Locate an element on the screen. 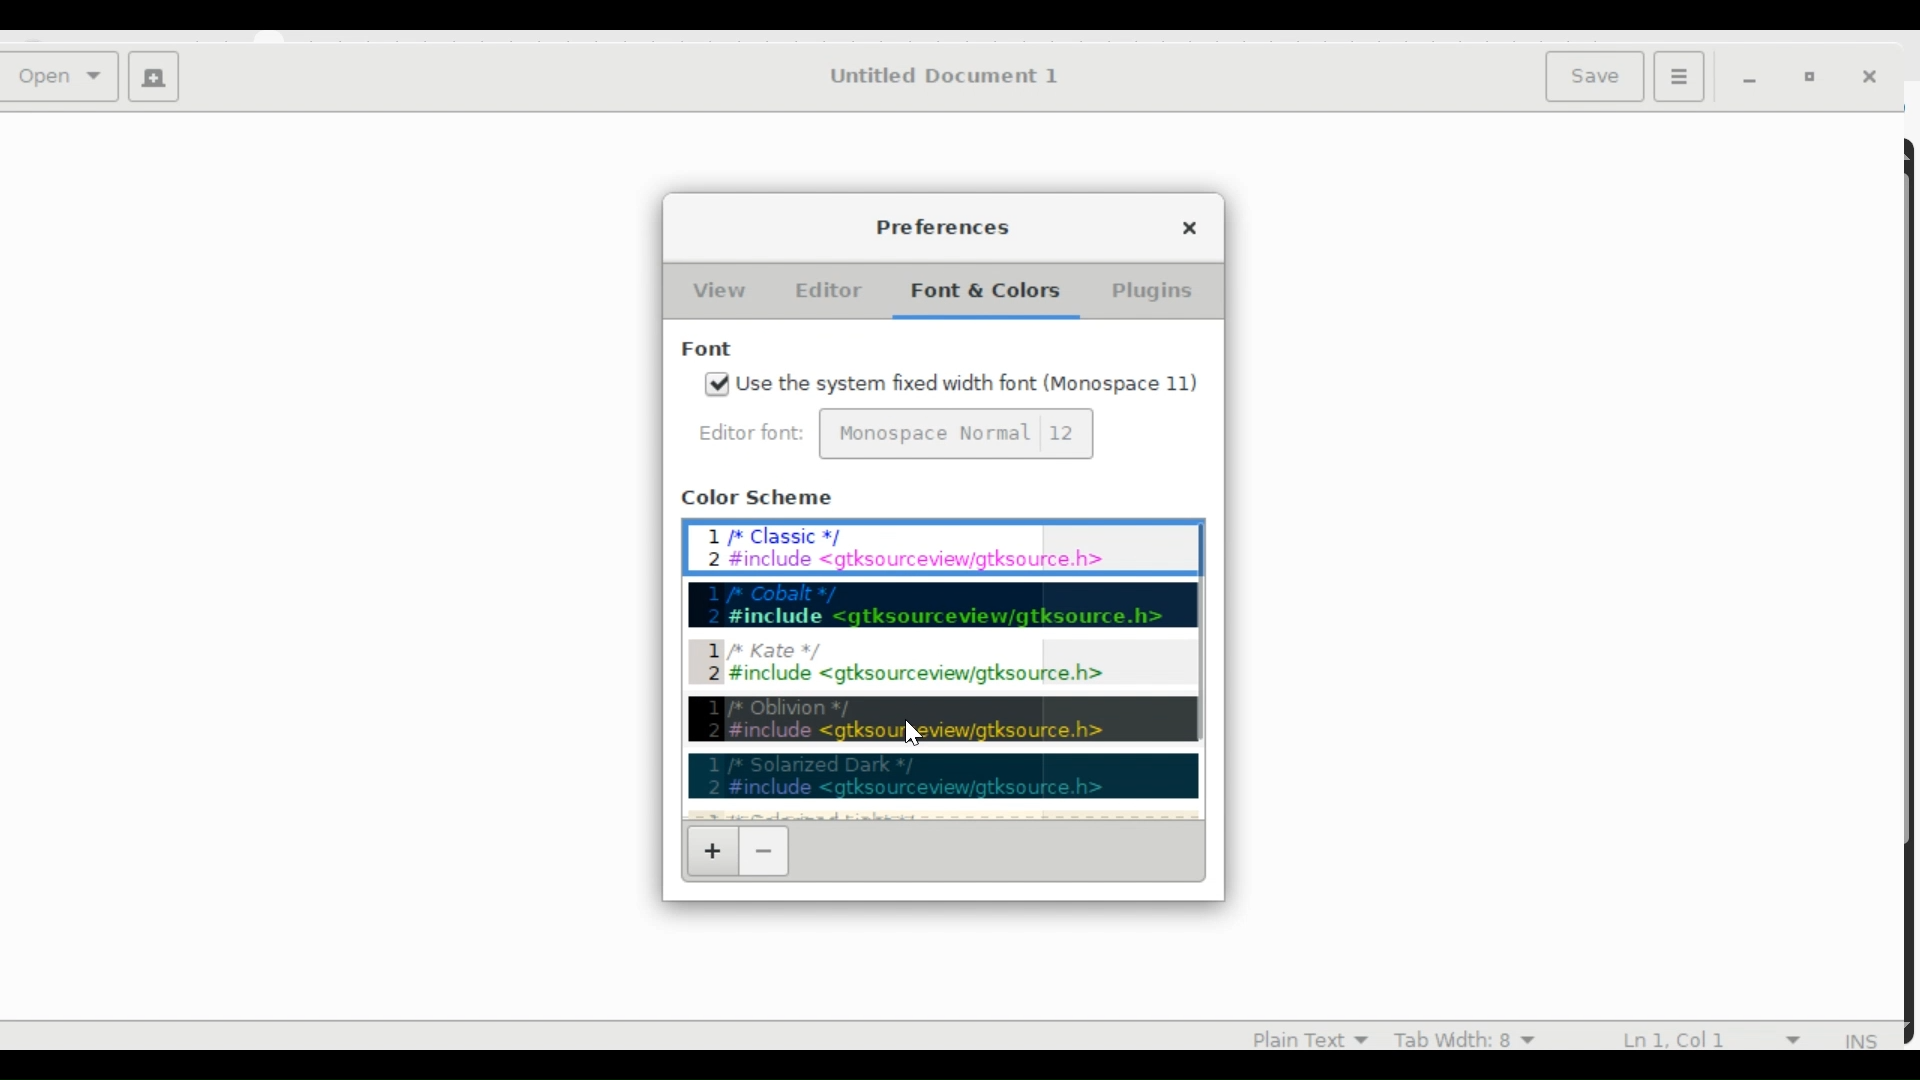 The image size is (1920, 1080). Preferences is located at coordinates (940, 226).